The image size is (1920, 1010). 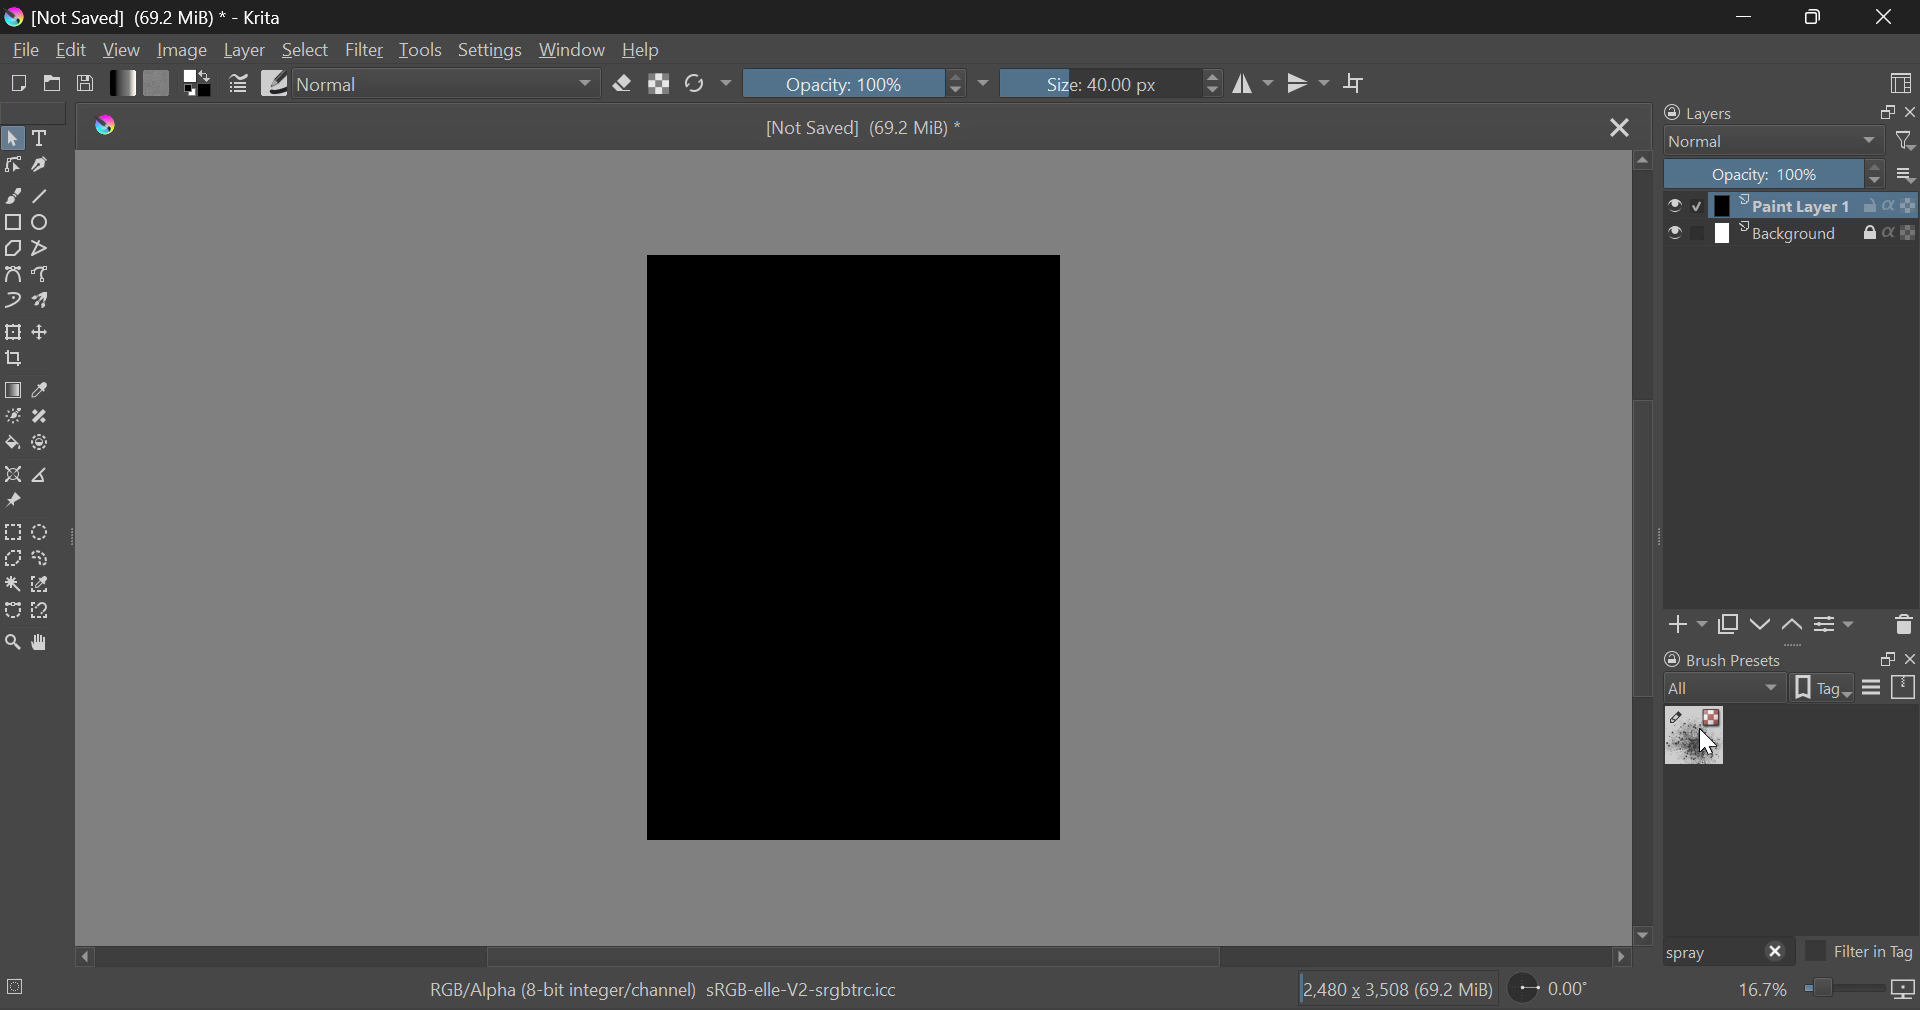 What do you see at coordinates (18, 83) in the screenshot?
I see `New` at bounding box center [18, 83].